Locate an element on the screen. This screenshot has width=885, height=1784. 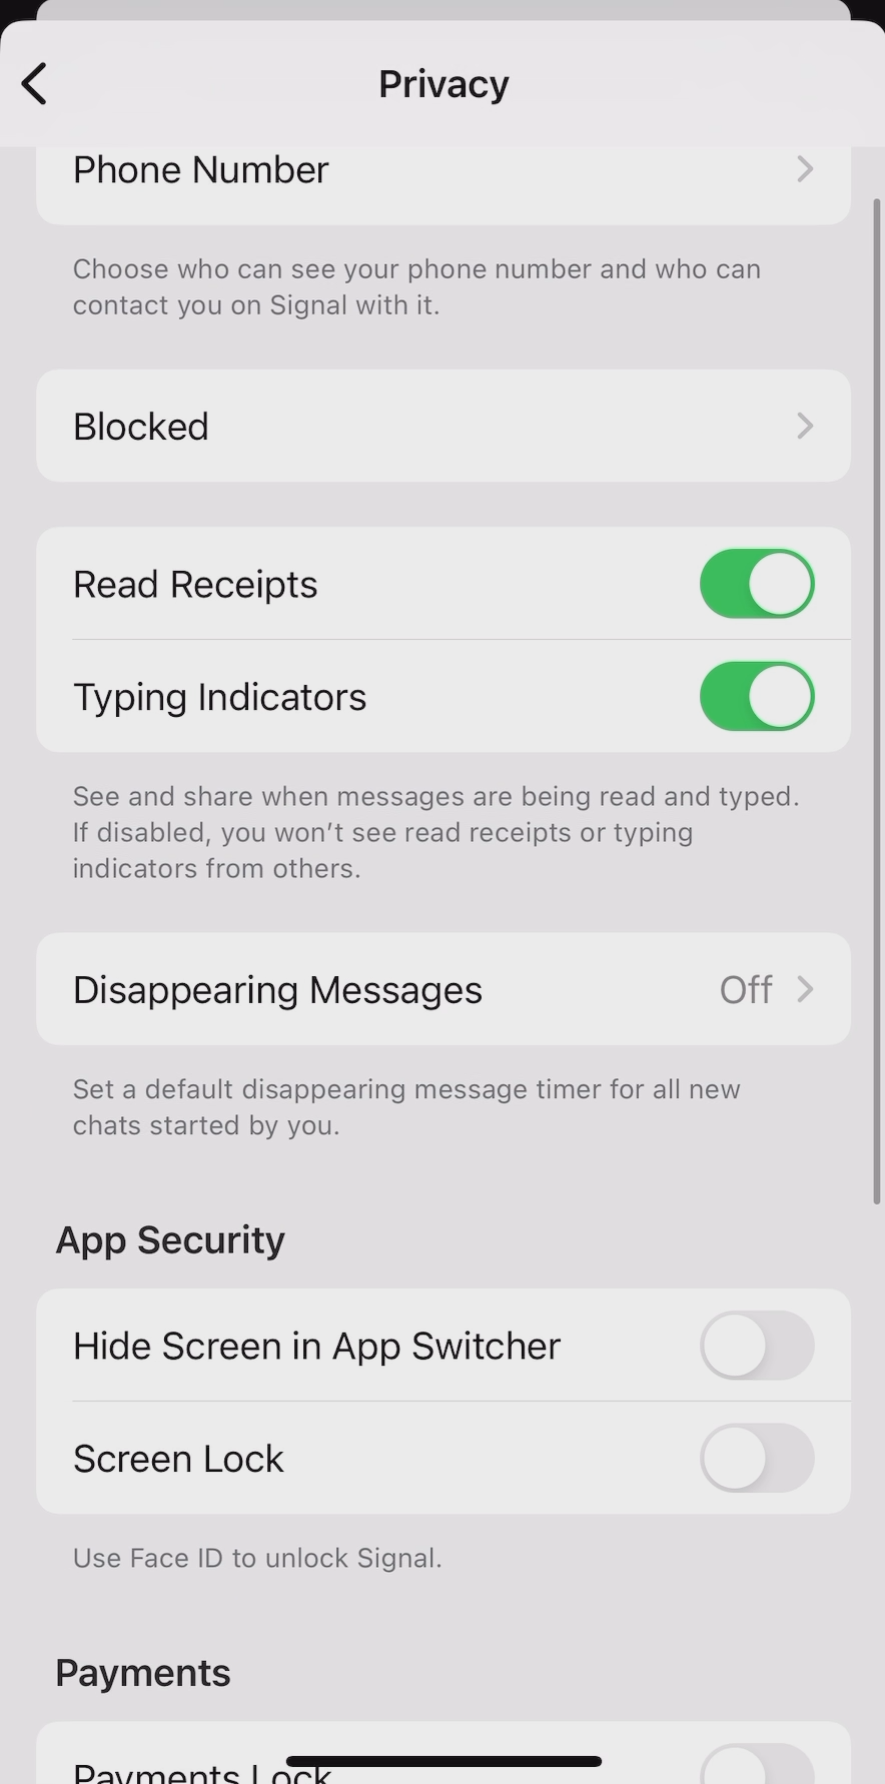
phone number is located at coordinates (444, 171).